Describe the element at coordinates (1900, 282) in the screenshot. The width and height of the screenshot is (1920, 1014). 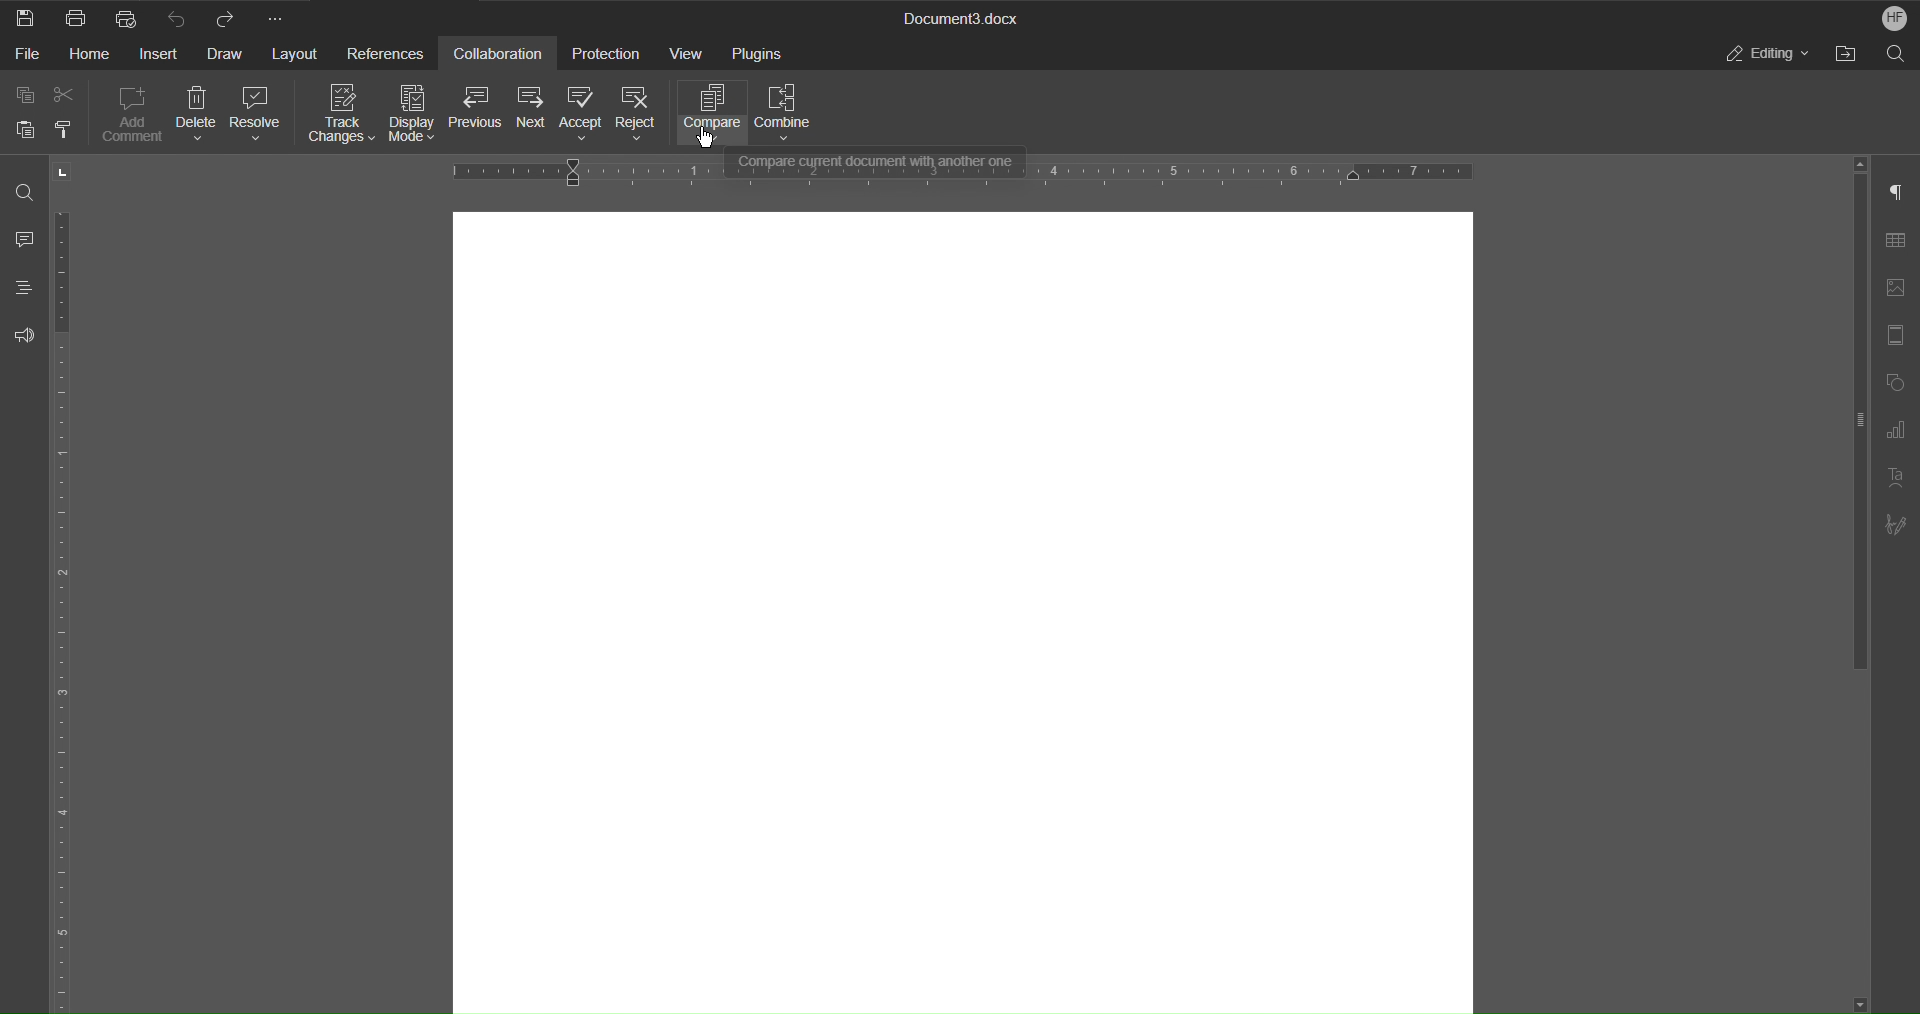
I see `Image Settings` at that location.